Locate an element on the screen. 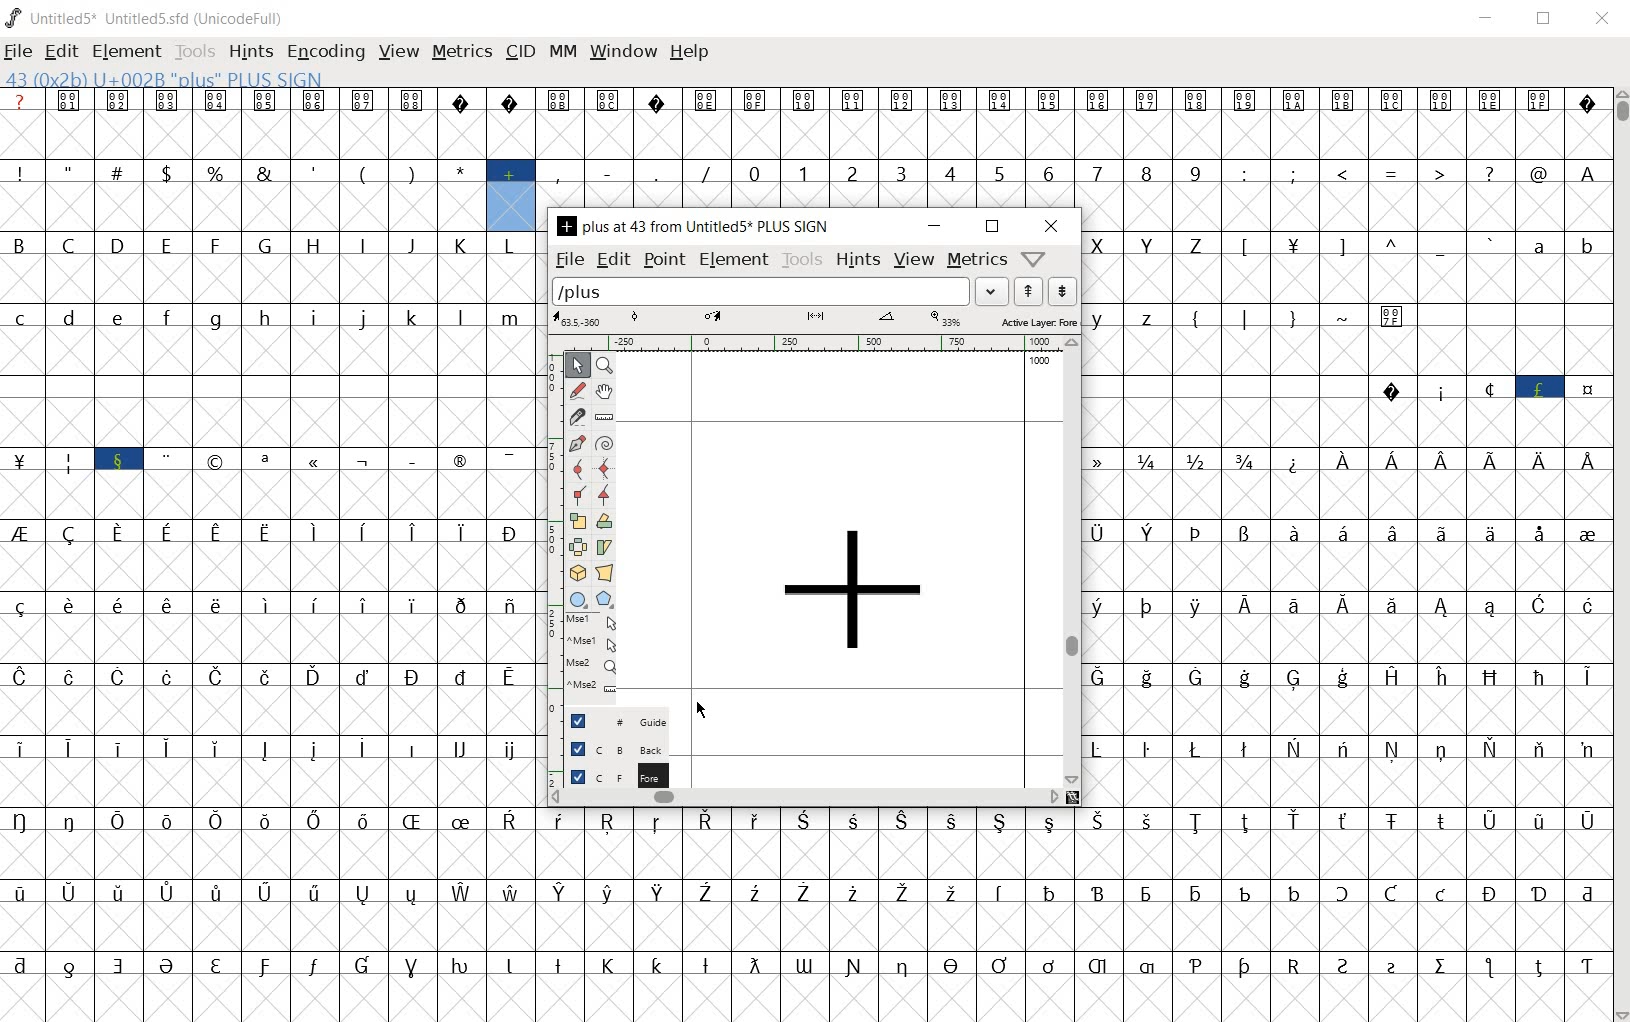 The height and width of the screenshot is (1022, 1630). encoding is located at coordinates (325, 50).